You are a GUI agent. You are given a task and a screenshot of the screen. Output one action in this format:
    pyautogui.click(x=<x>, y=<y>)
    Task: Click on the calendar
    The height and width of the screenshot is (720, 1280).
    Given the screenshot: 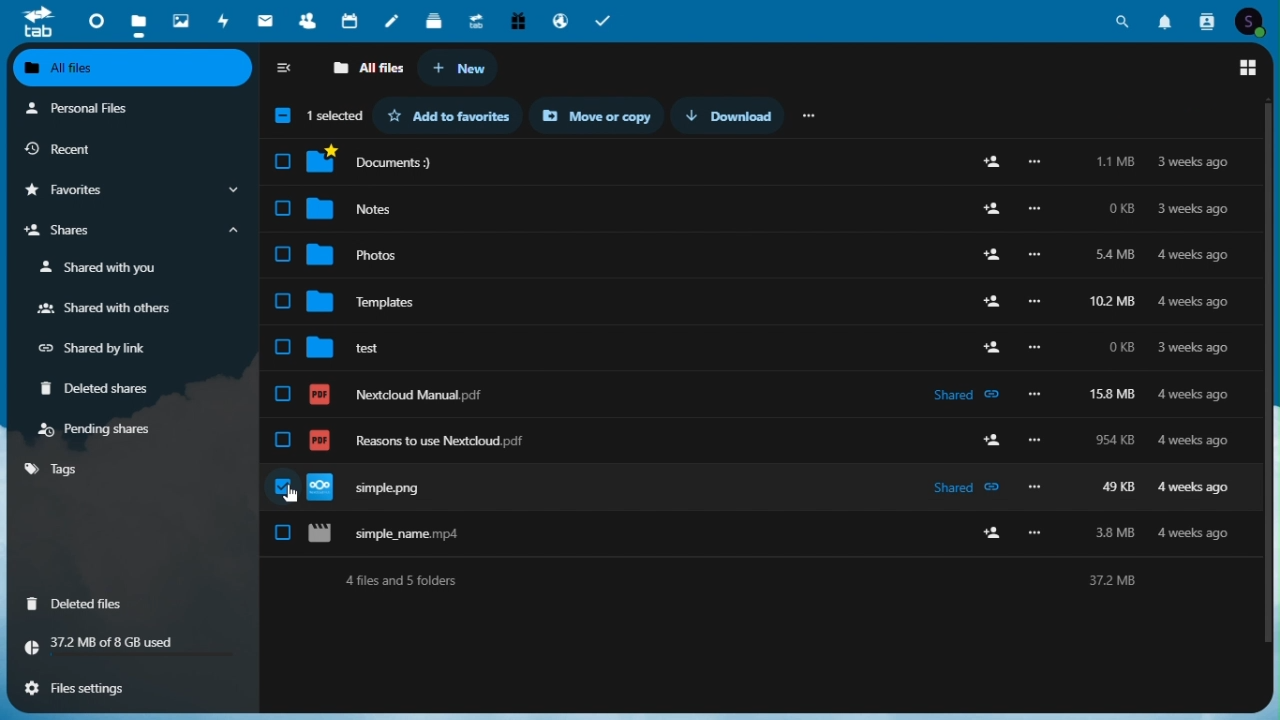 What is the action you would take?
    pyautogui.click(x=352, y=19)
    